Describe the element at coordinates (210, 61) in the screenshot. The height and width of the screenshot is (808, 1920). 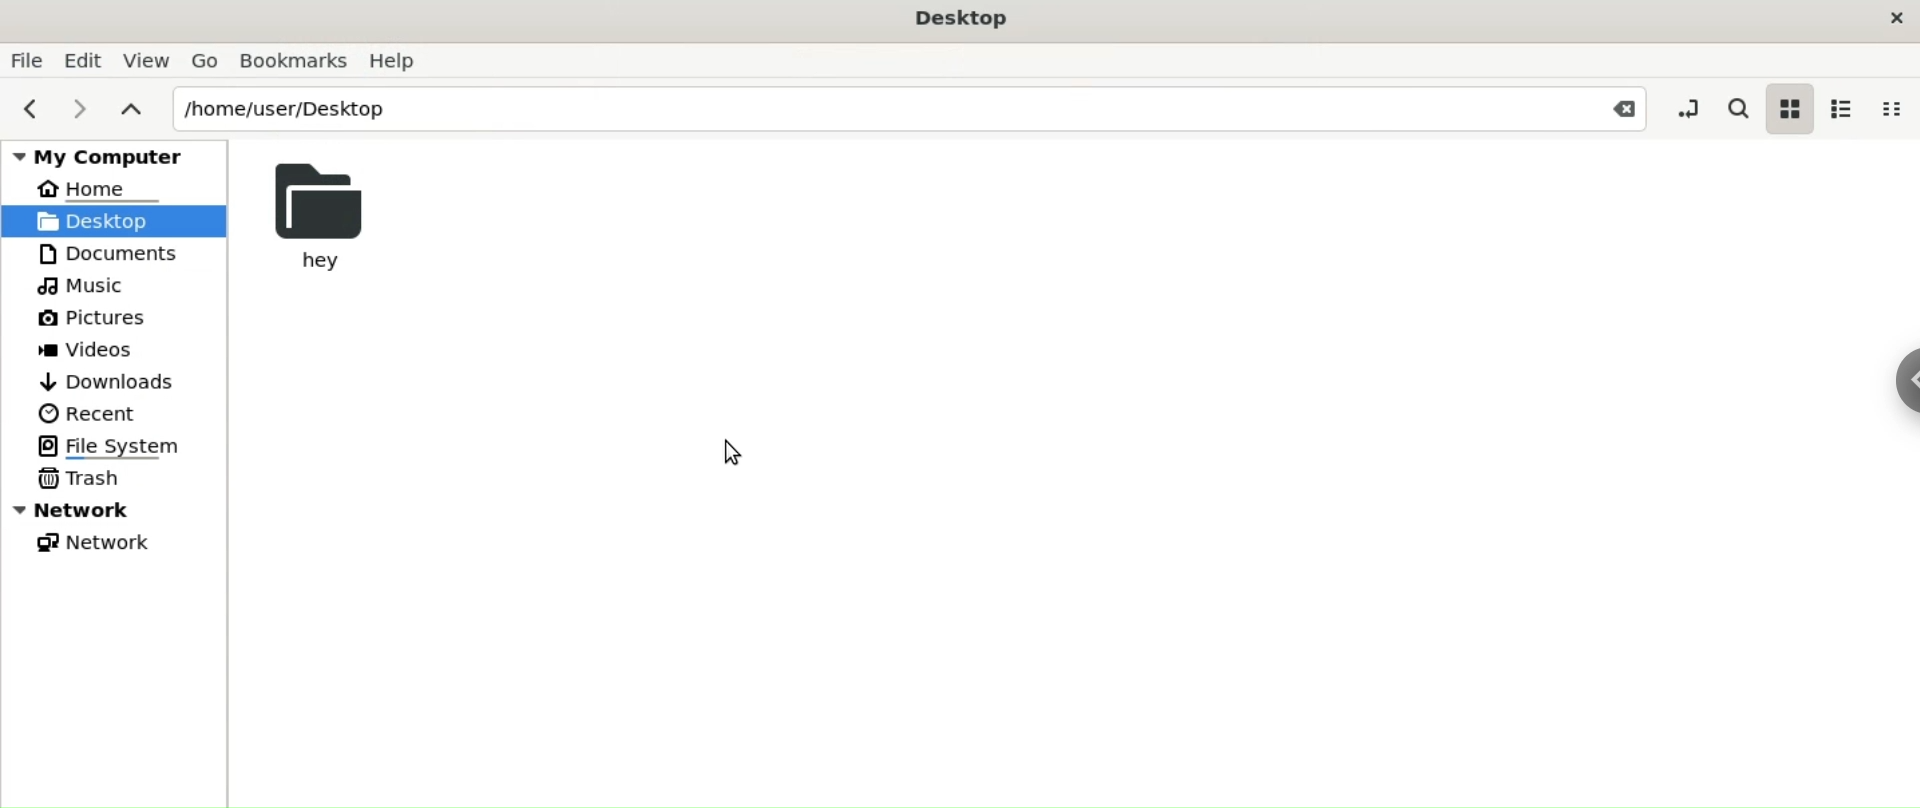
I see `Go` at that location.